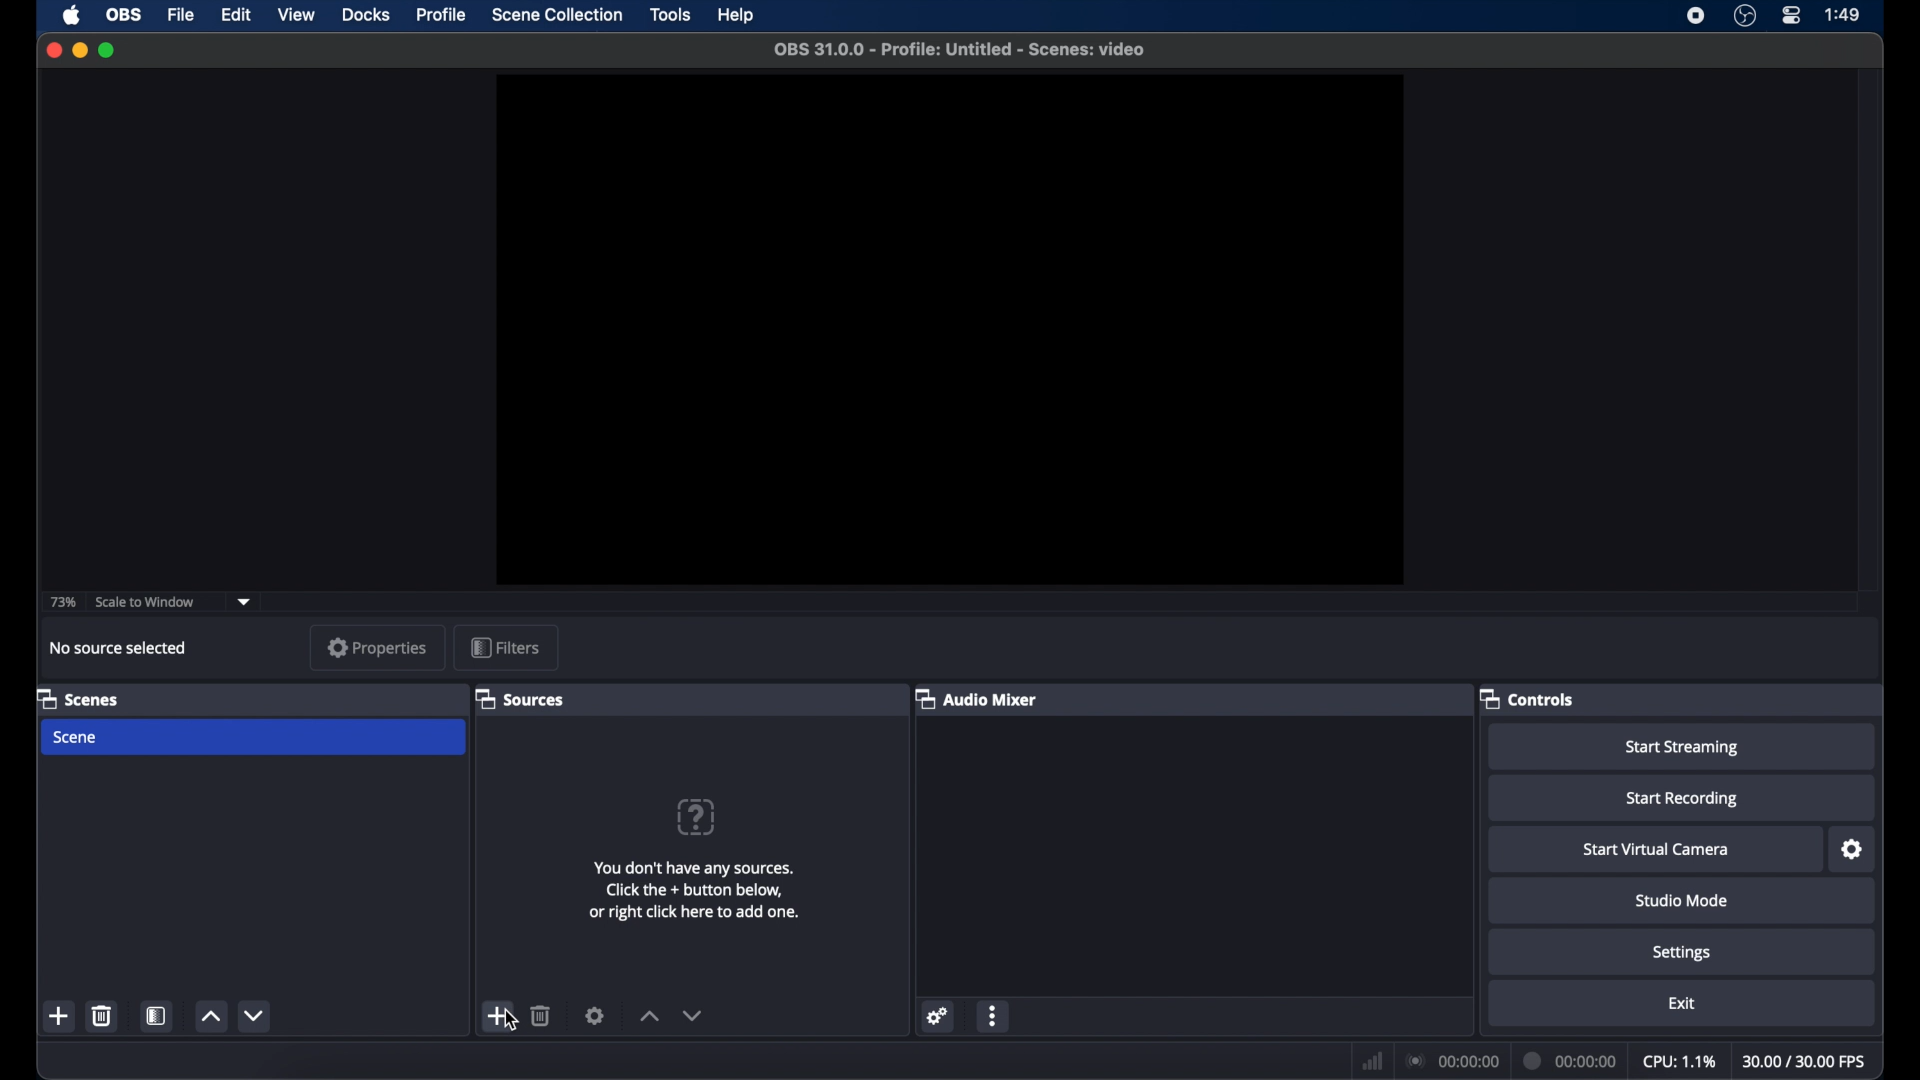 This screenshot has width=1920, height=1080. What do you see at coordinates (53, 50) in the screenshot?
I see `close` at bounding box center [53, 50].